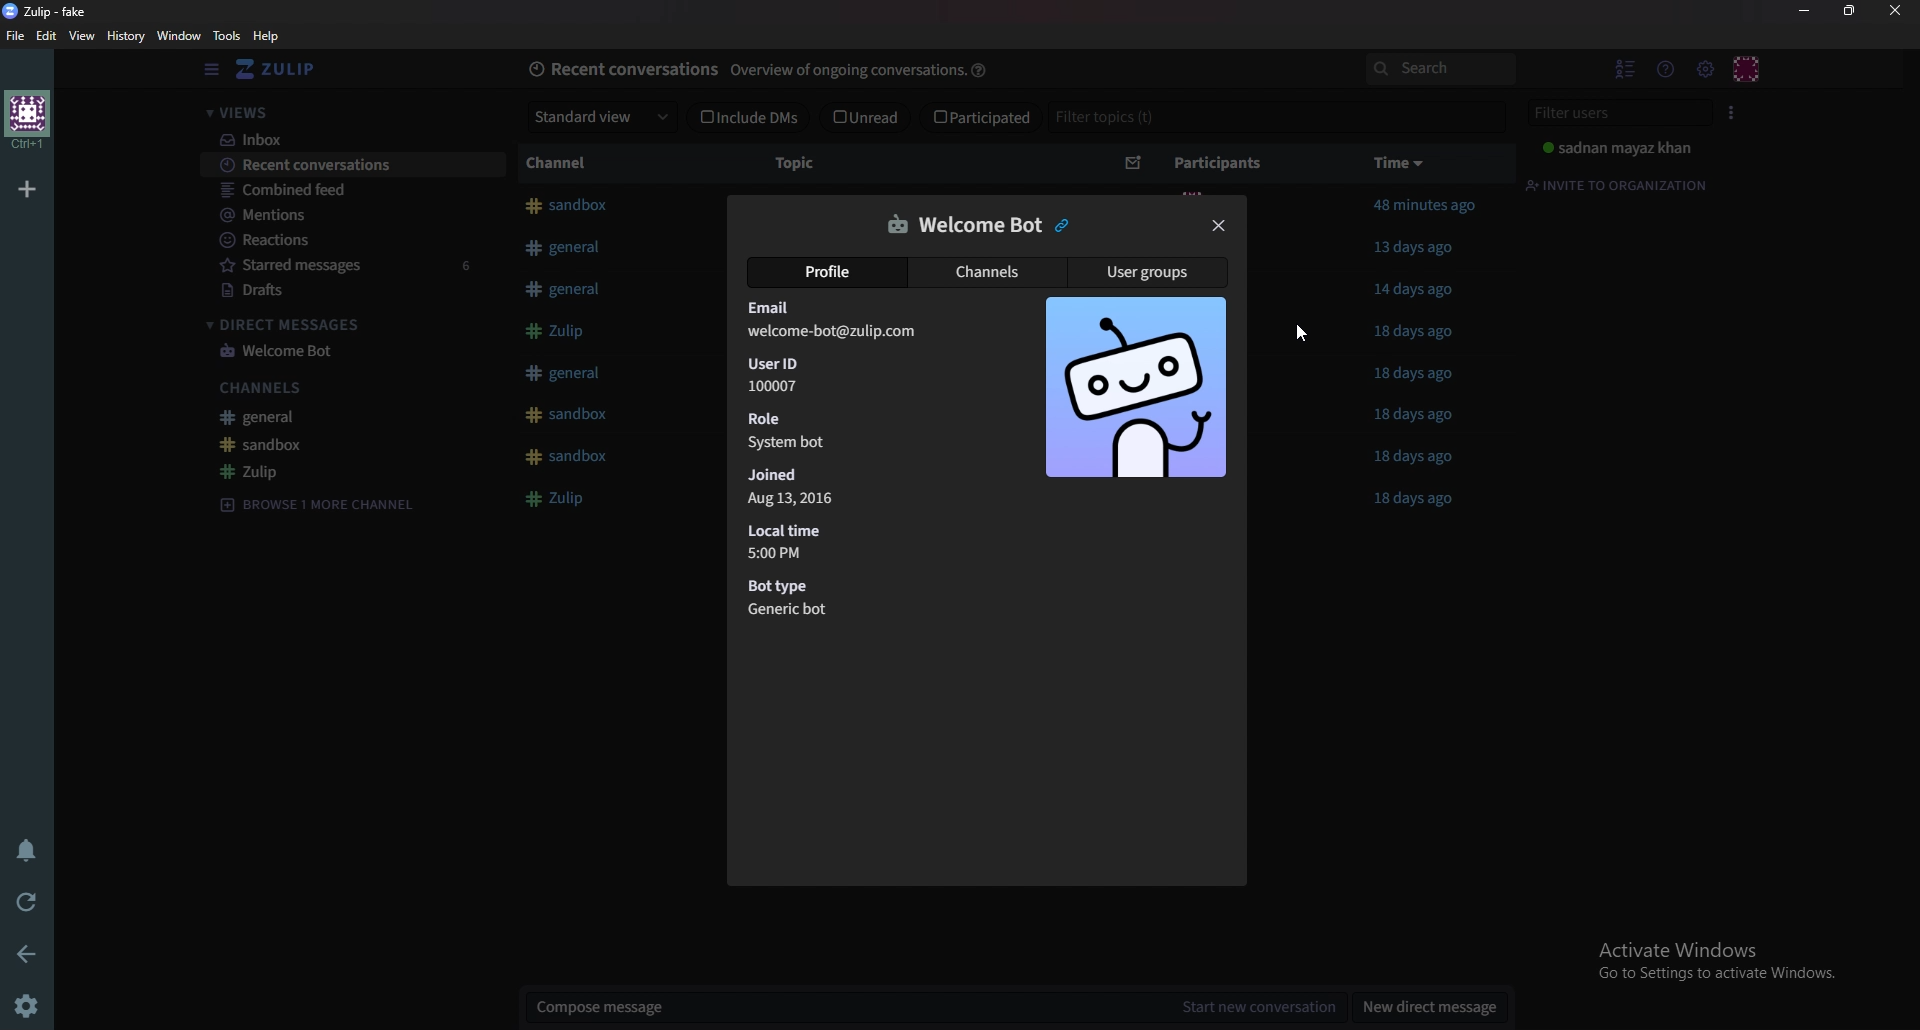  I want to click on New direct message, so click(1430, 1010).